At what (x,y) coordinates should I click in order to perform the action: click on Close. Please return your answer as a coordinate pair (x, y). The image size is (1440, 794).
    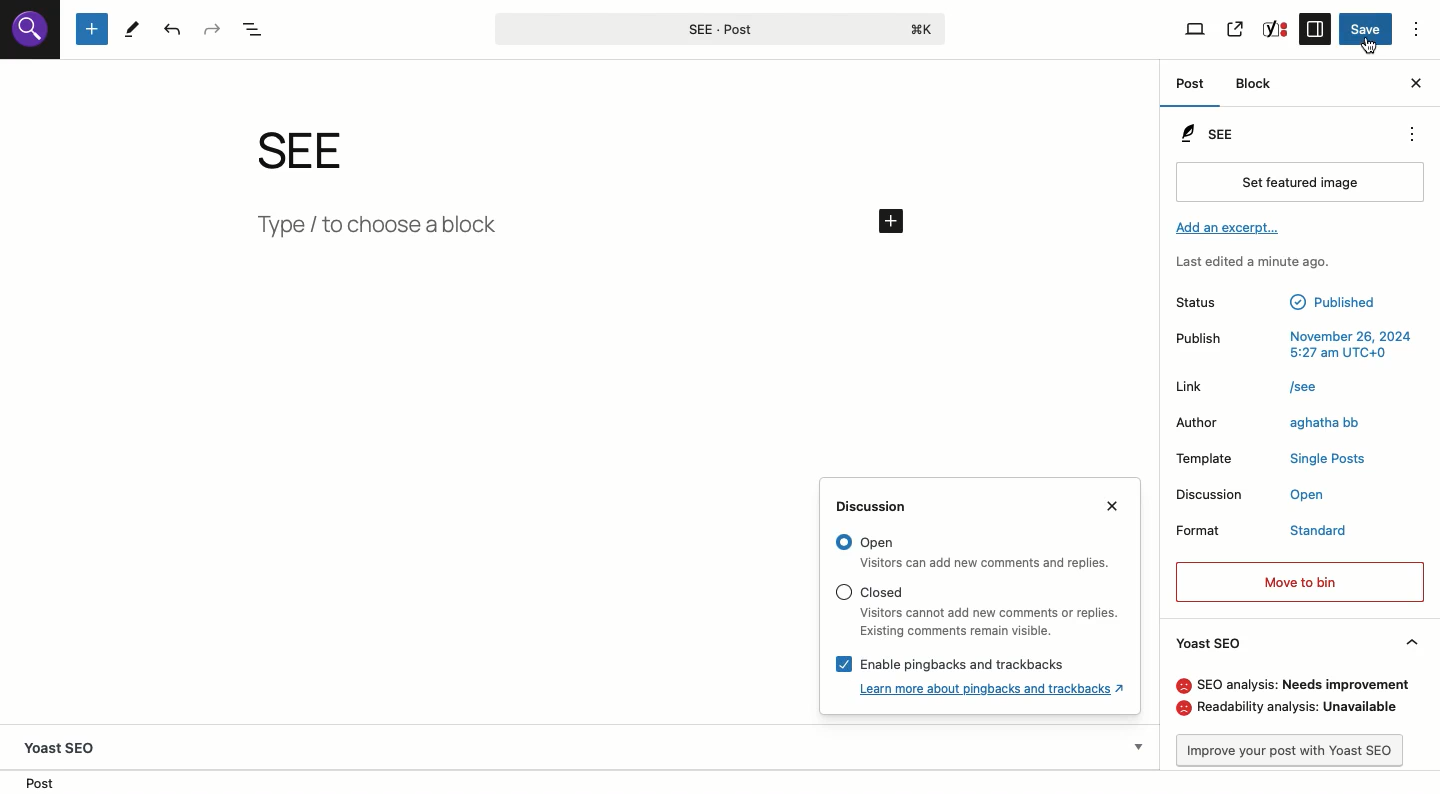
    Looking at the image, I should click on (1119, 508).